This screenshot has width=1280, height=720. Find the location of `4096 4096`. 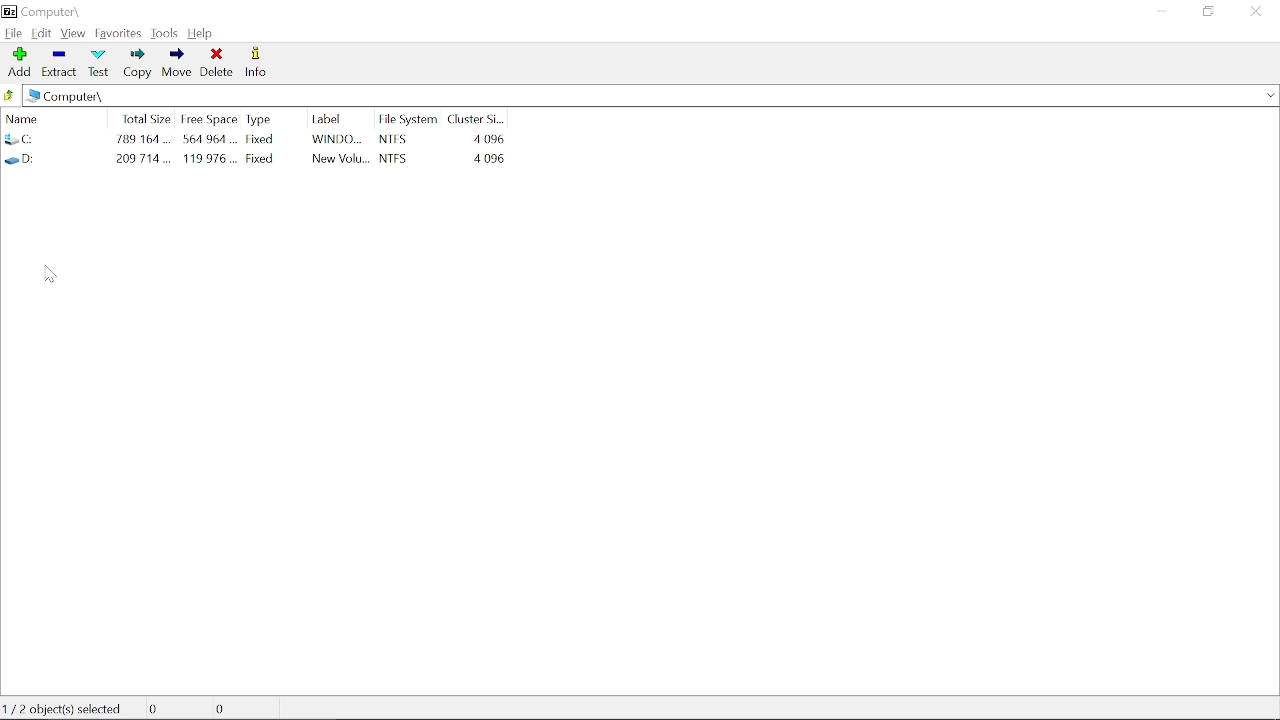

4096 4096 is located at coordinates (487, 148).